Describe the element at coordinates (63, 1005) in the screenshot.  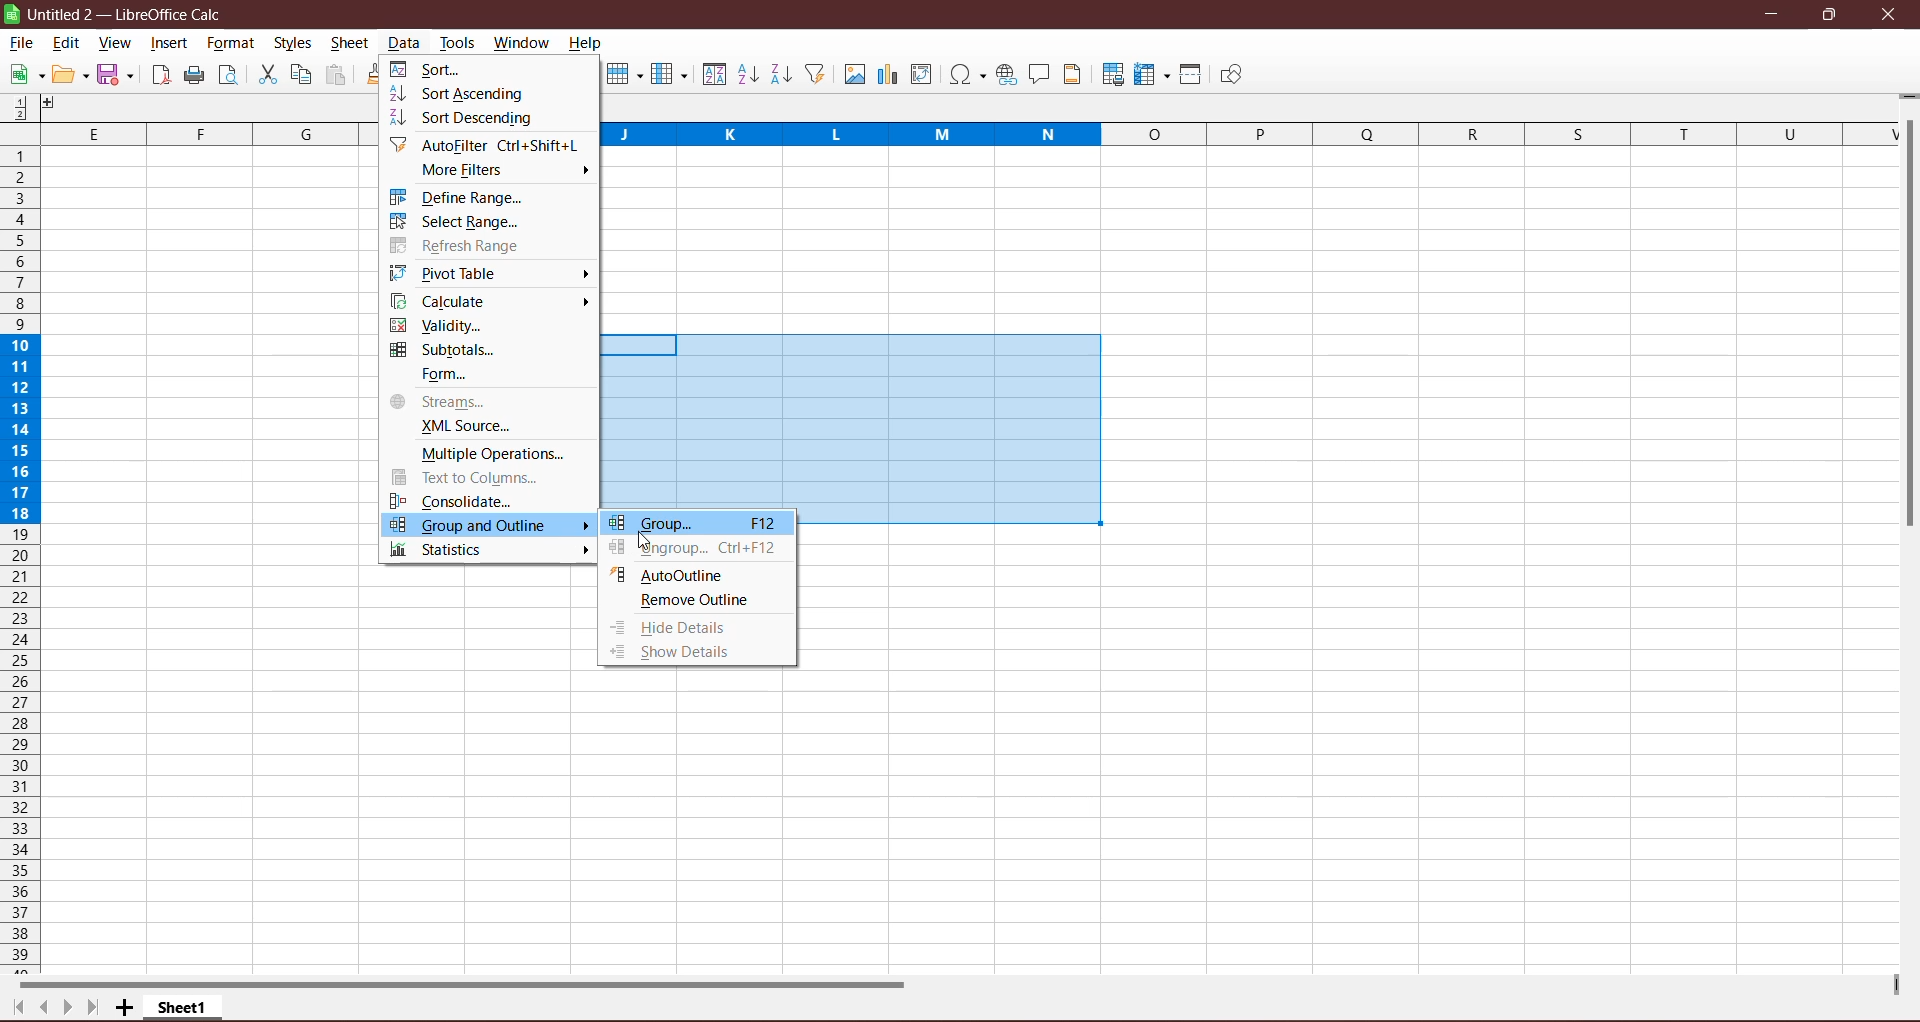
I see `Scroll to next page` at that location.